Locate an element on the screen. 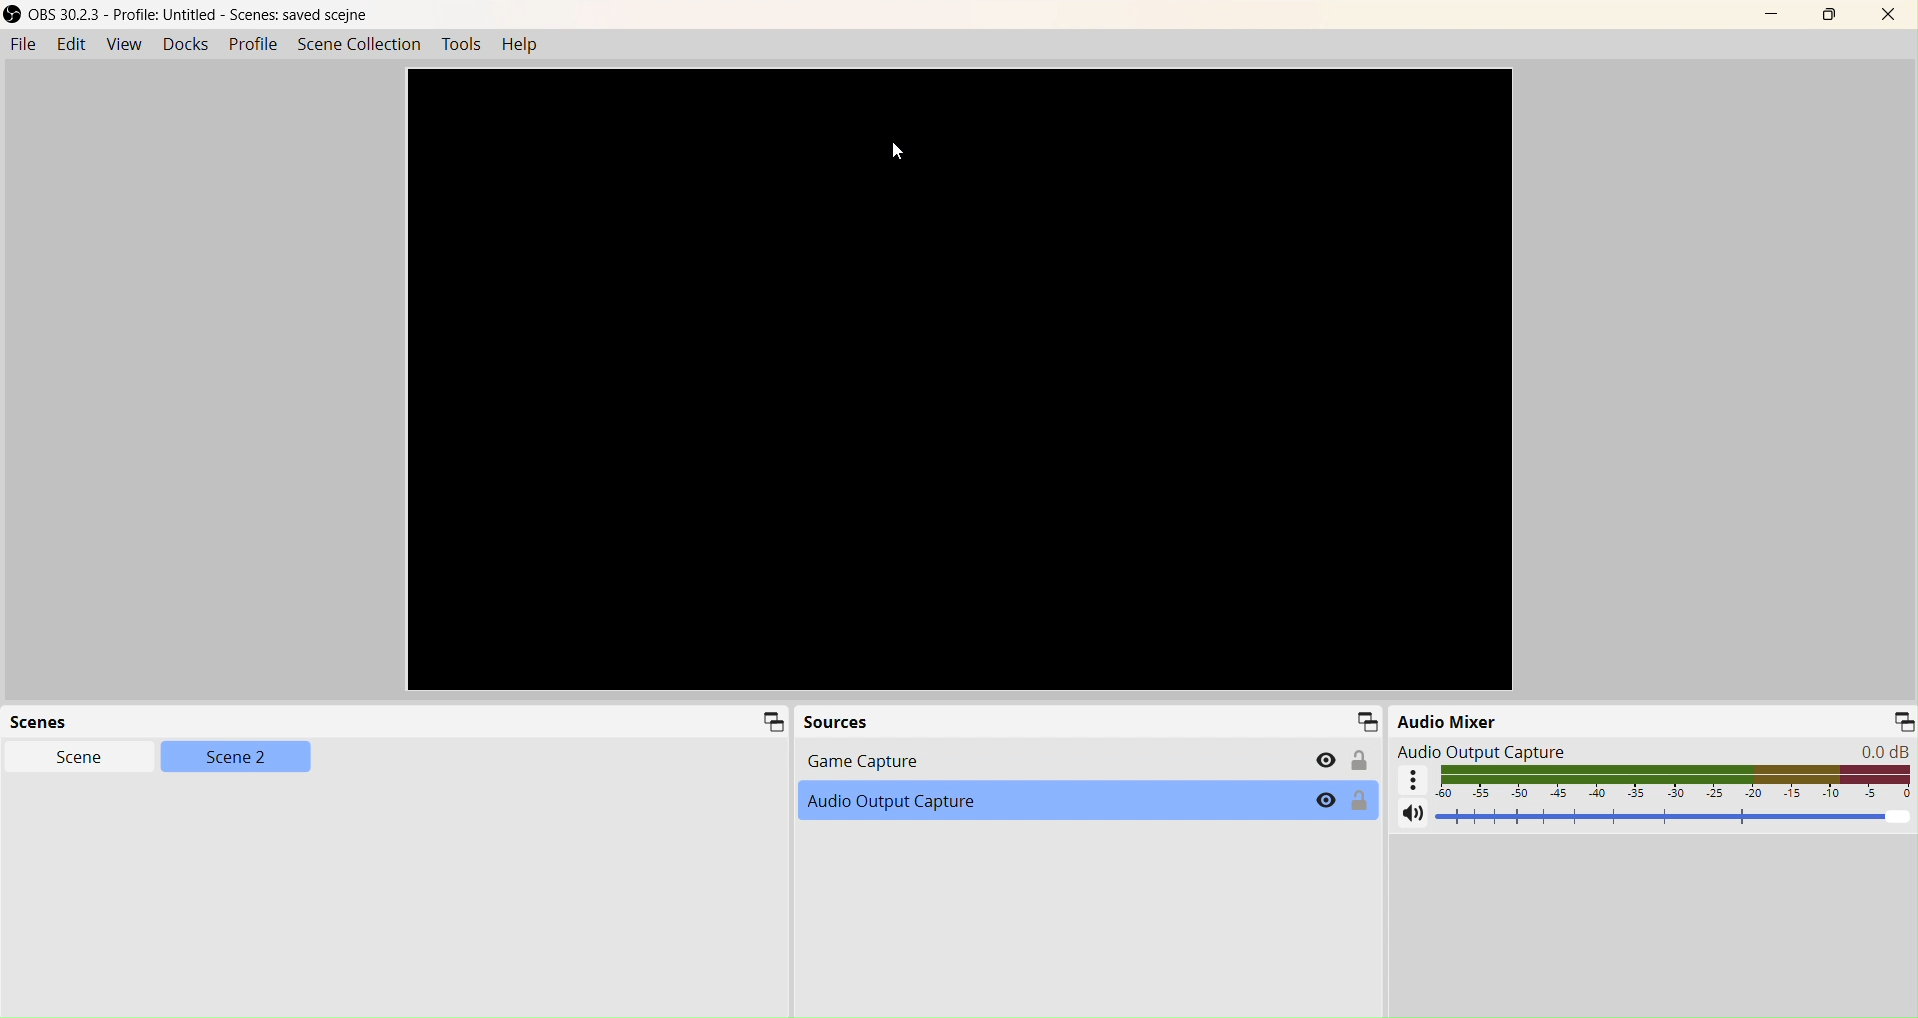 The image size is (1918, 1018). Restore down is located at coordinates (1828, 15).